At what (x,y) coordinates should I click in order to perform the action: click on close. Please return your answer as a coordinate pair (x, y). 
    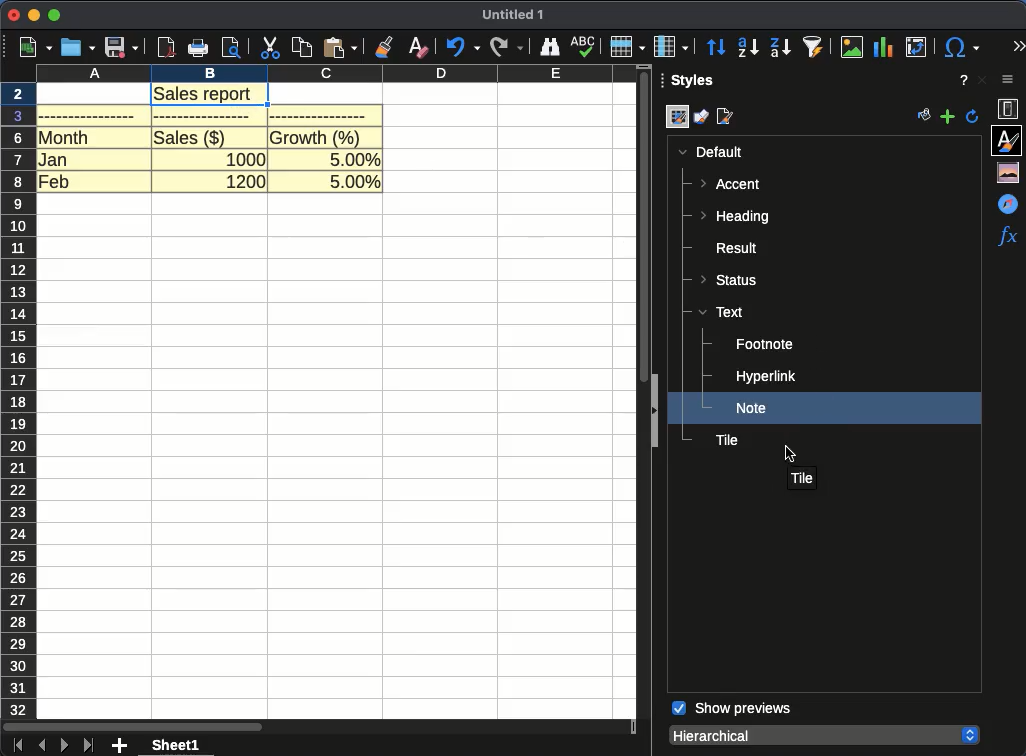
    Looking at the image, I should click on (981, 80).